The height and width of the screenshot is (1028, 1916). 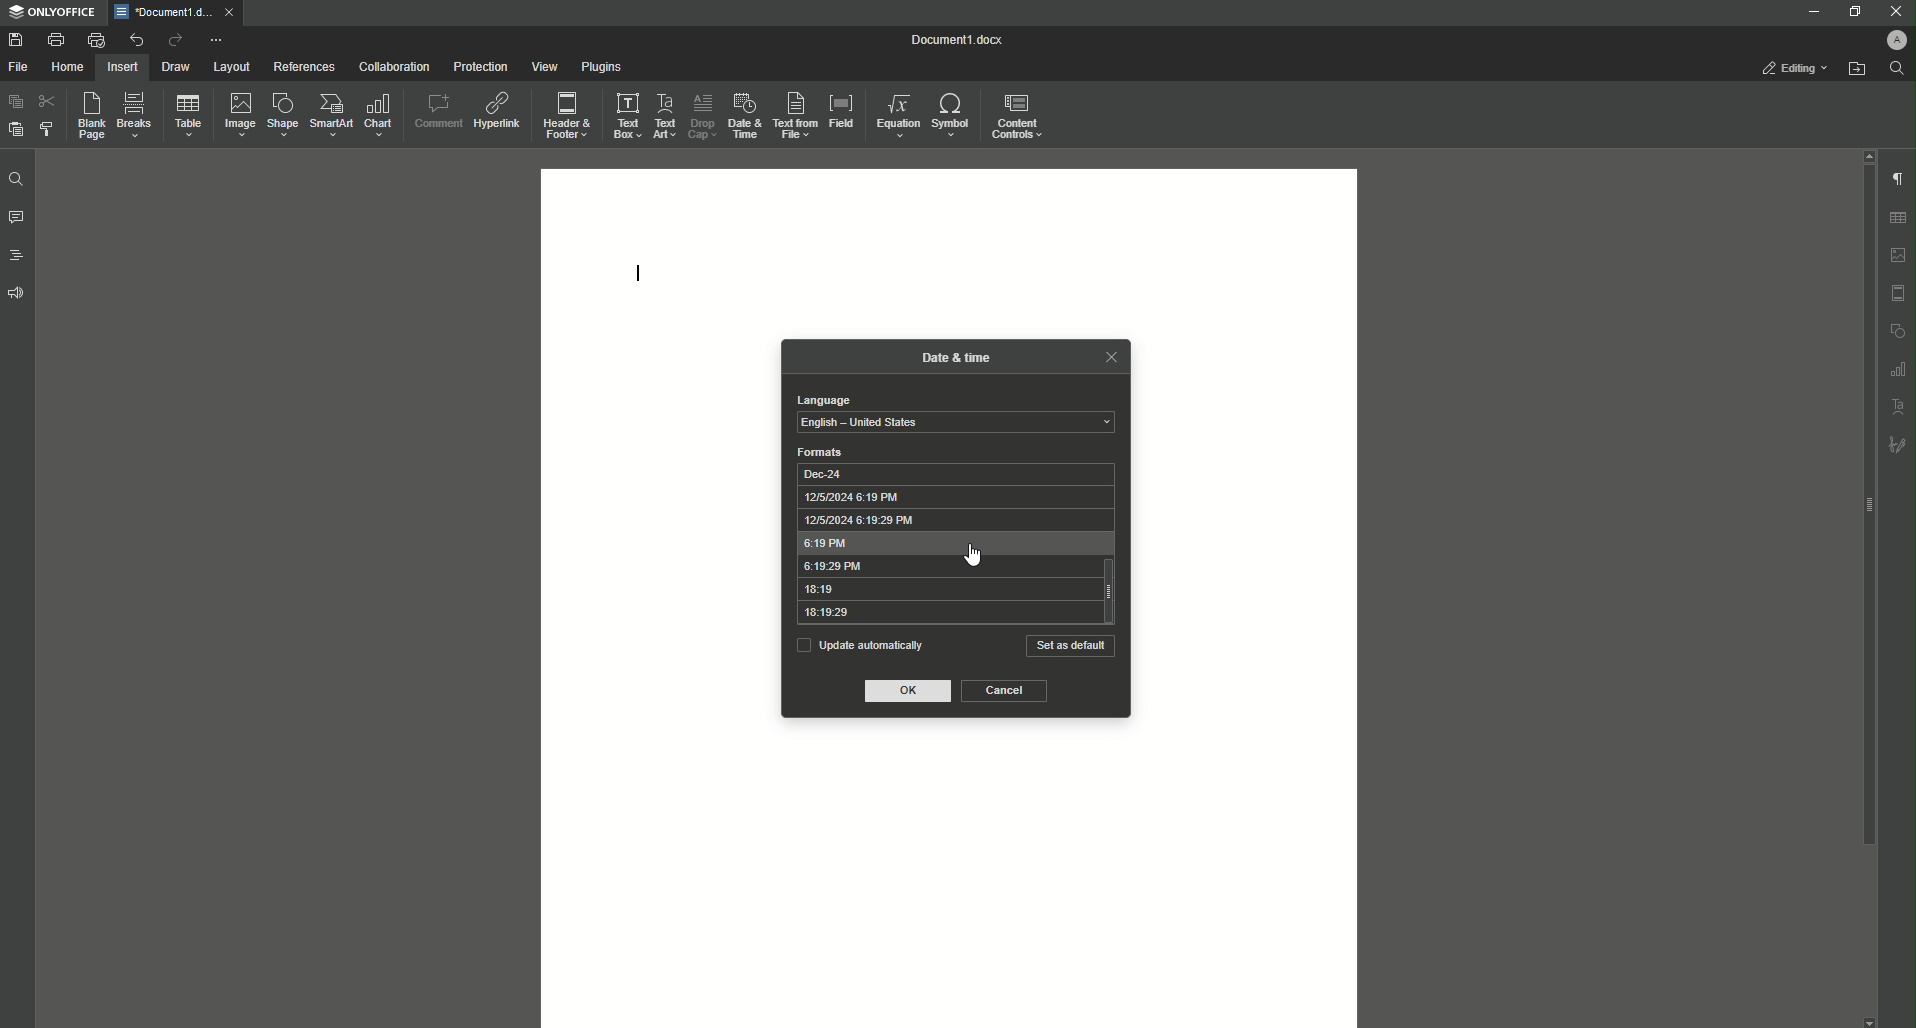 What do you see at coordinates (15, 39) in the screenshot?
I see `Save` at bounding box center [15, 39].